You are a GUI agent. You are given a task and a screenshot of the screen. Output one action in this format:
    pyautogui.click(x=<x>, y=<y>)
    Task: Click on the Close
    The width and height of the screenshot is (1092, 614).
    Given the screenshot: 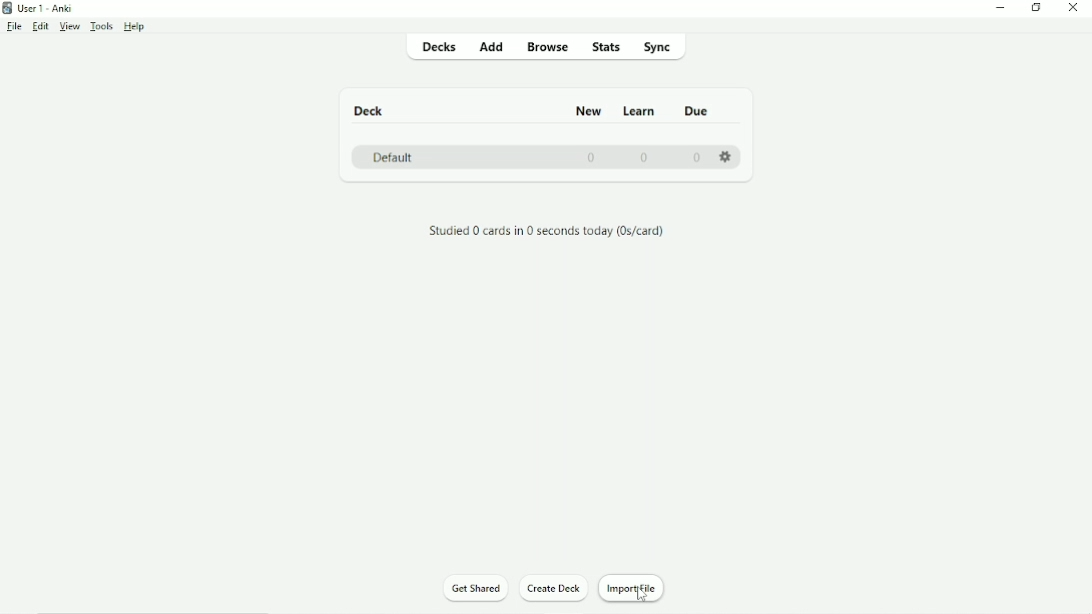 What is the action you would take?
    pyautogui.click(x=1074, y=8)
    